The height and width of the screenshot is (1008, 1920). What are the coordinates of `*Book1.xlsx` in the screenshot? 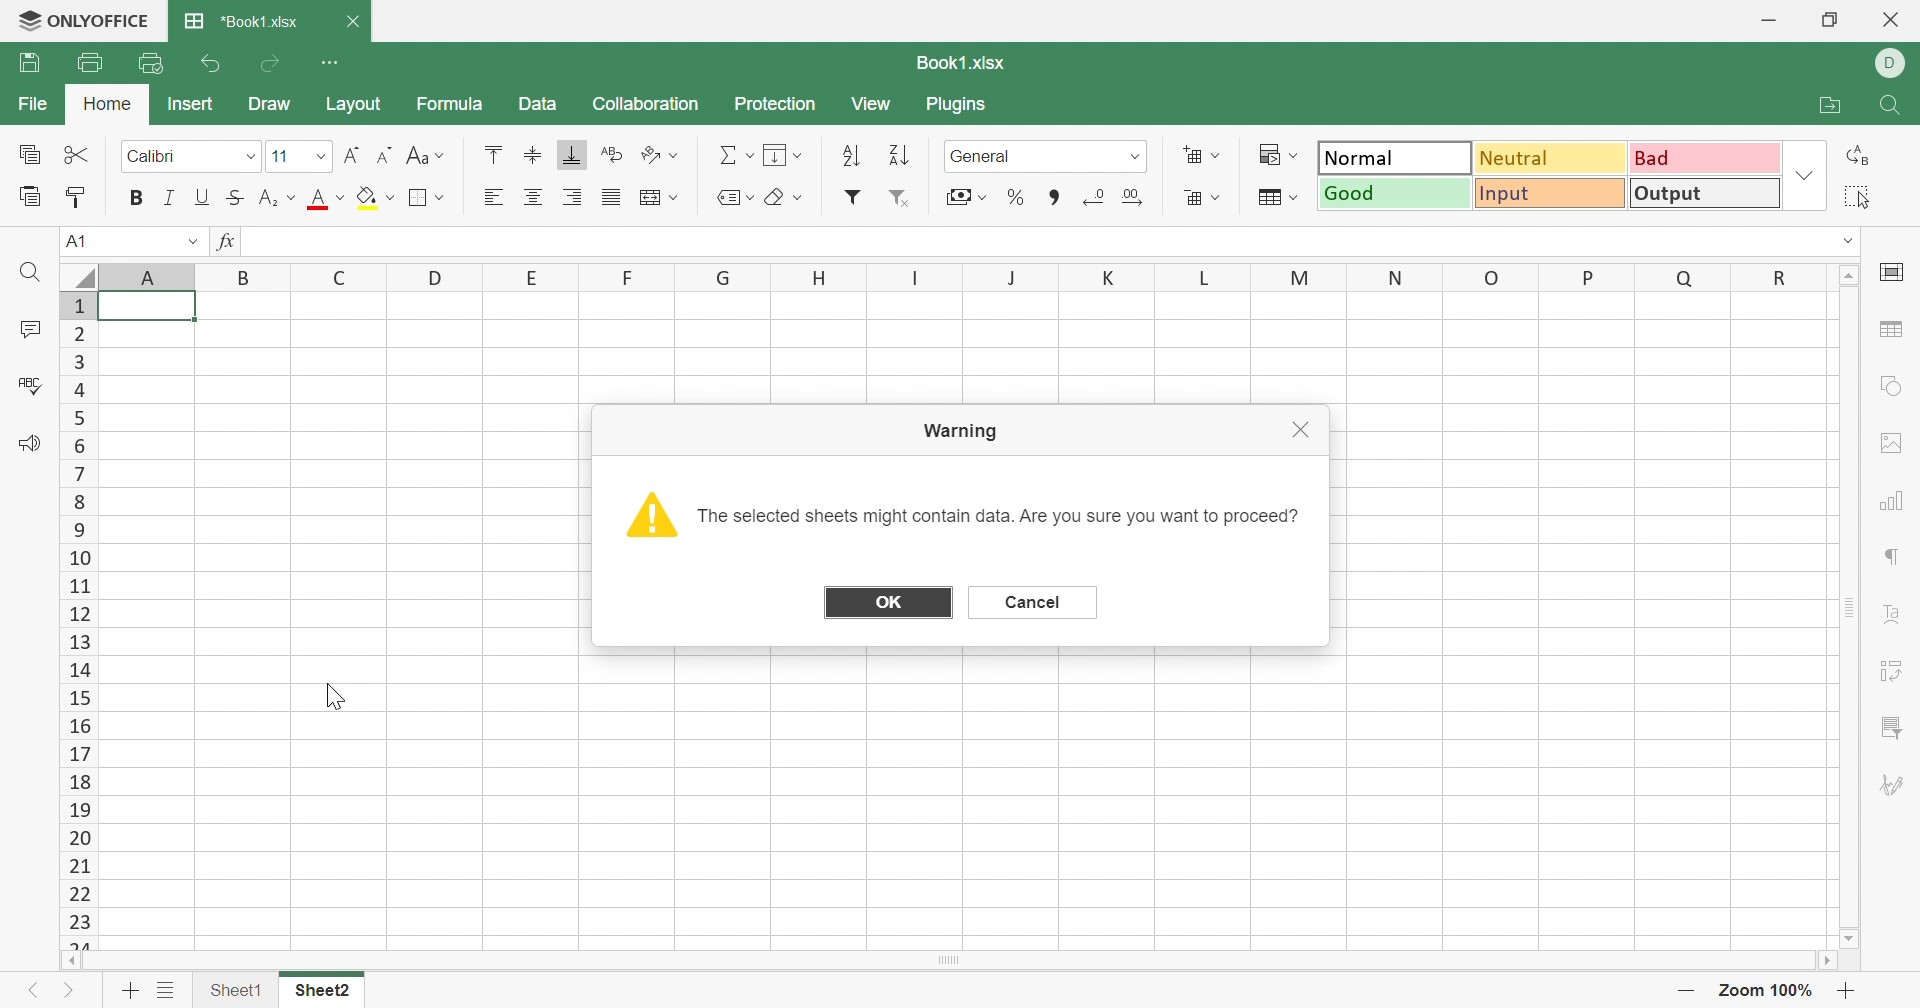 It's located at (246, 18).